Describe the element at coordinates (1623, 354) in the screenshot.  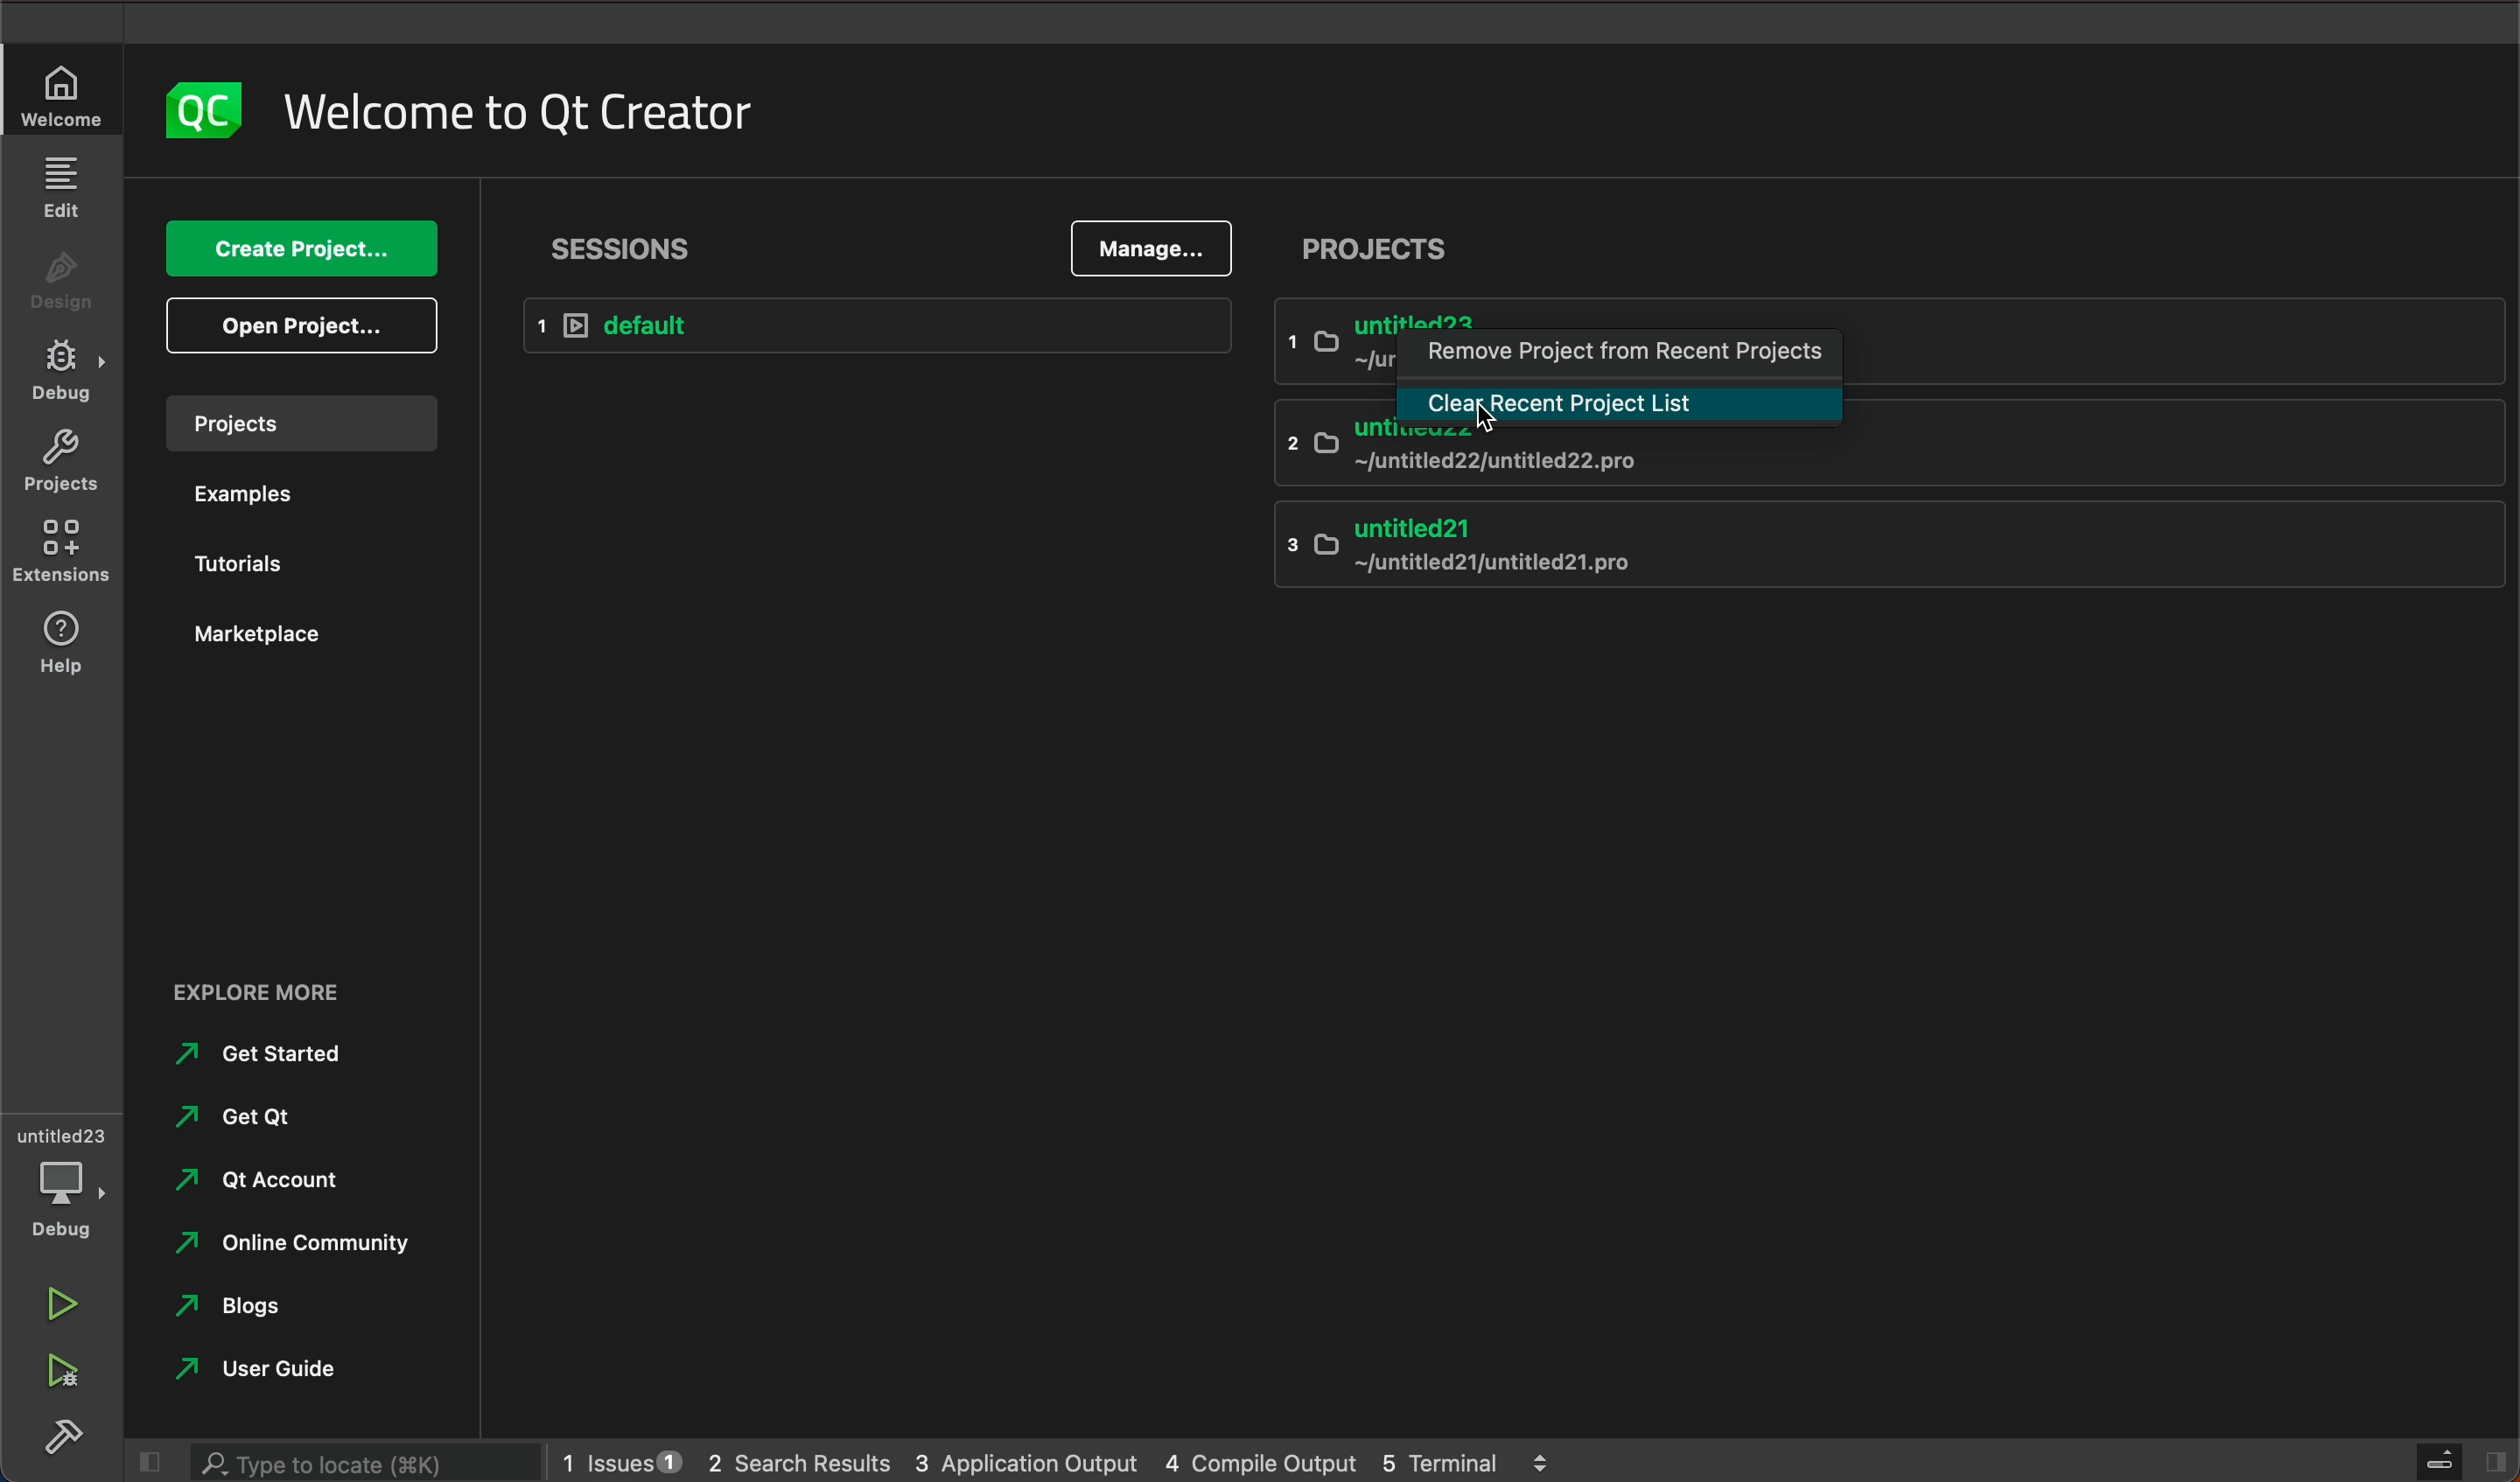
I see `remove project` at that location.